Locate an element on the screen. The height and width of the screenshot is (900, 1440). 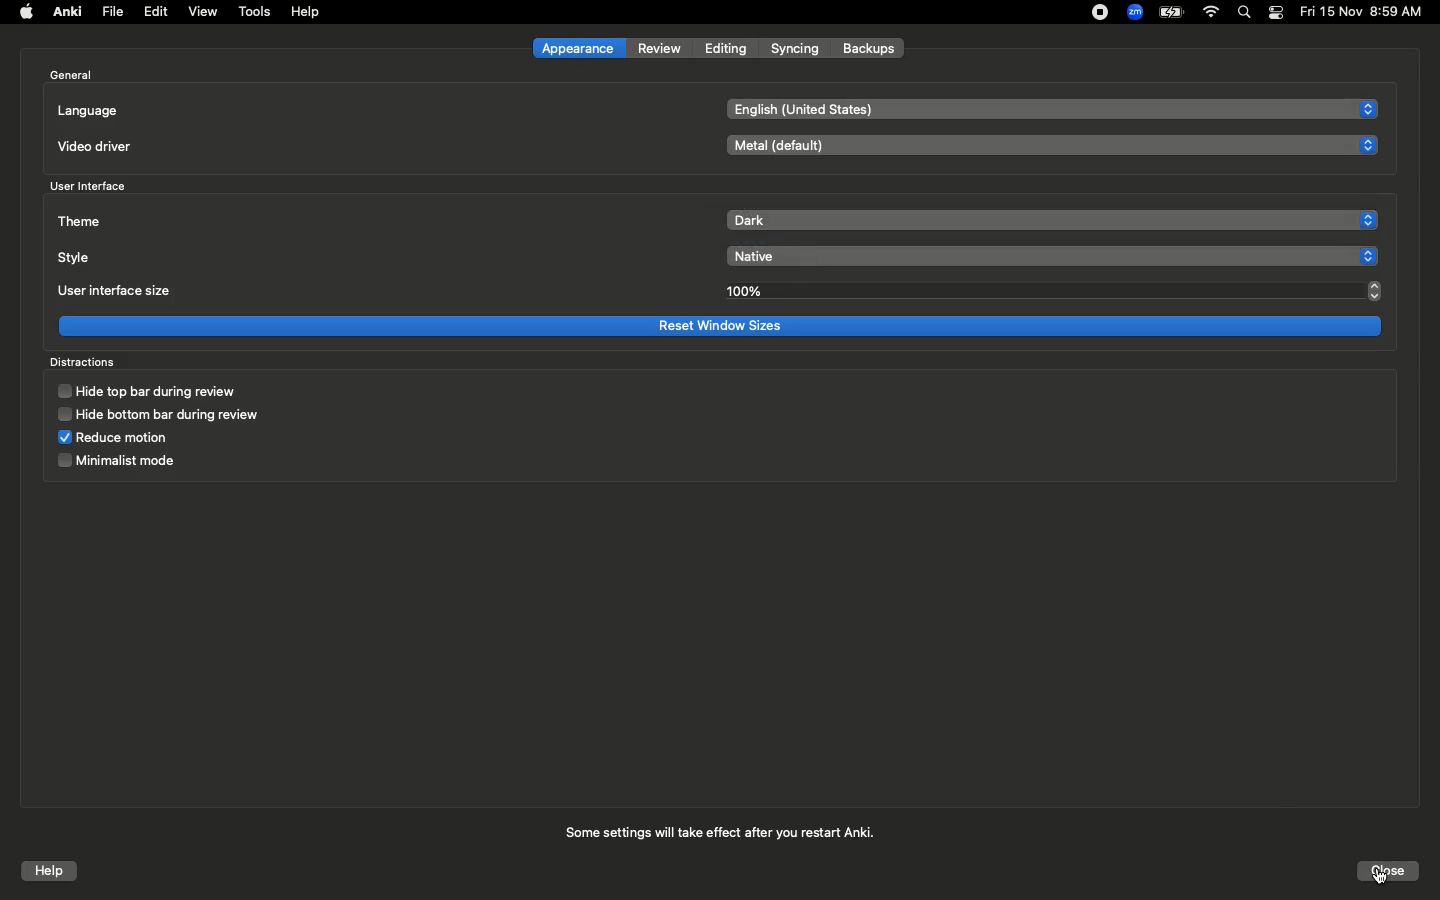
Search is located at coordinates (1243, 14).